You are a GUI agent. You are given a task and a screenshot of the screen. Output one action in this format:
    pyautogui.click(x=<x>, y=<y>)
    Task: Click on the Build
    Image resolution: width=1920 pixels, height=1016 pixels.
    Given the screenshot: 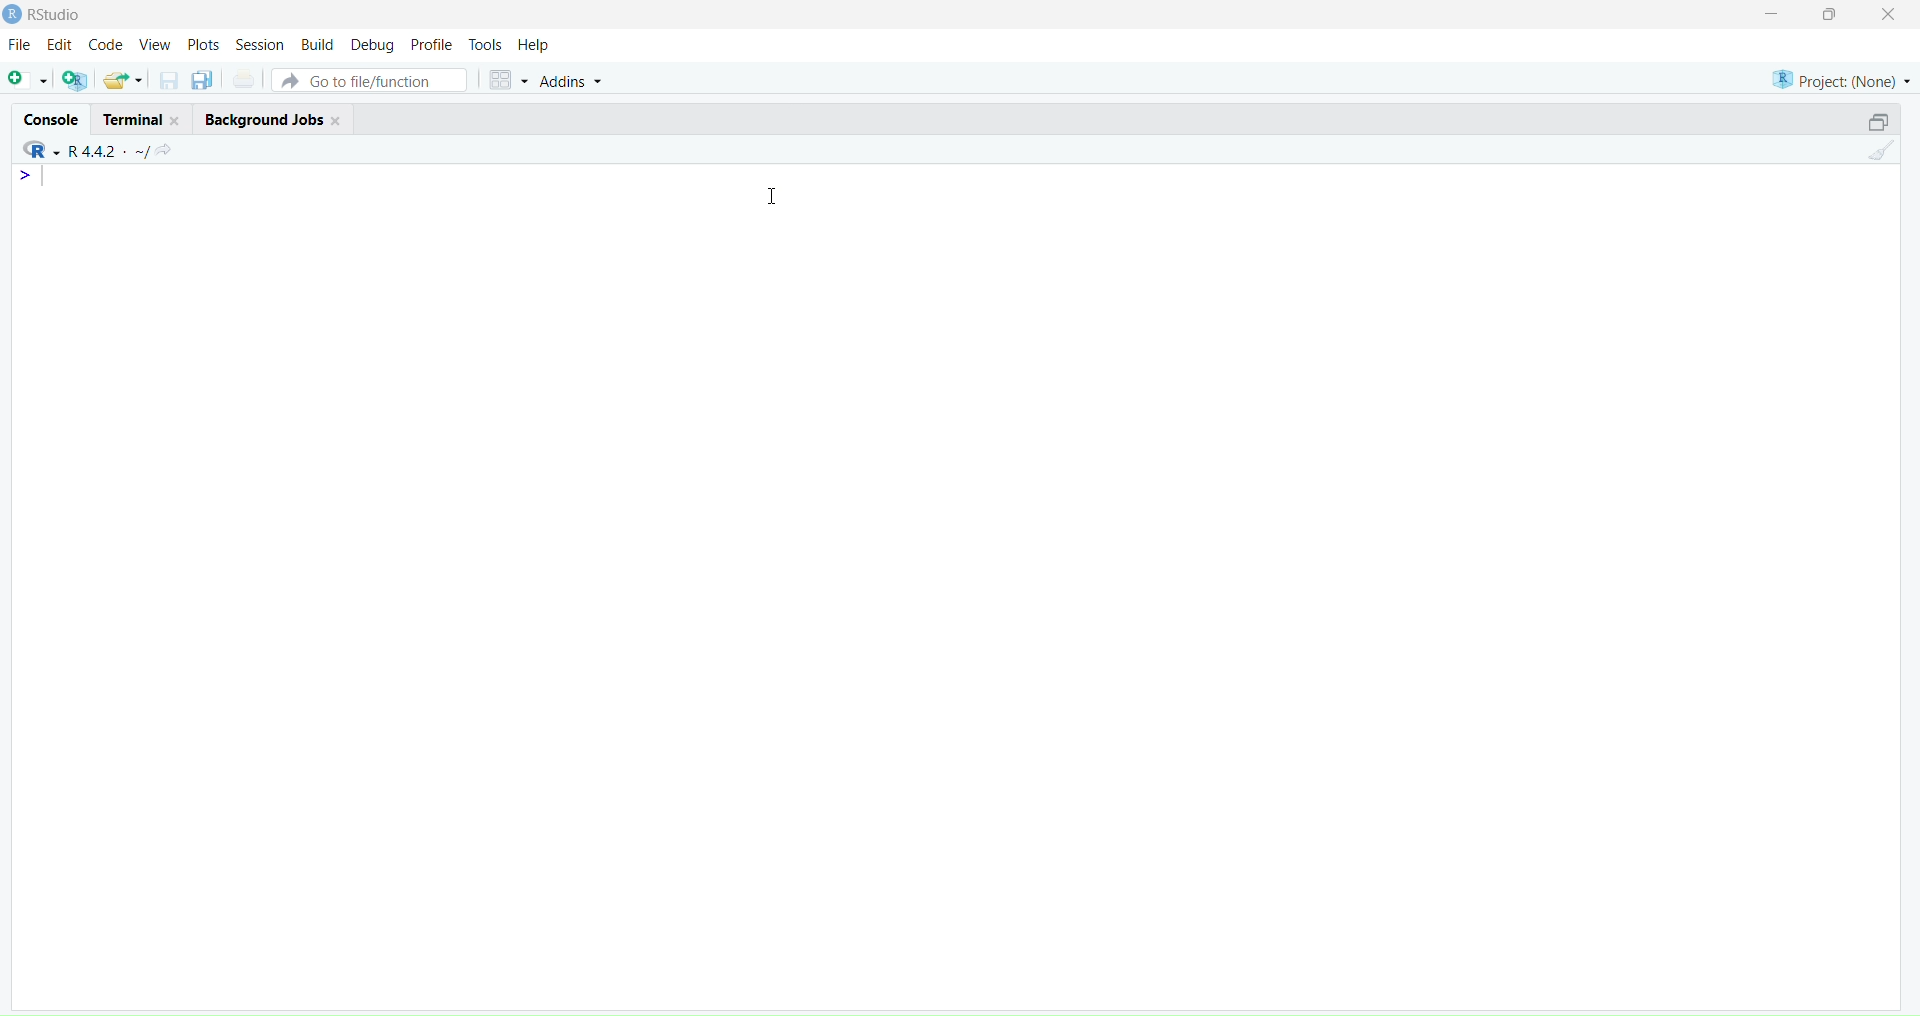 What is the action you would take?
    pyautogui.click(x=316, y=44)
    